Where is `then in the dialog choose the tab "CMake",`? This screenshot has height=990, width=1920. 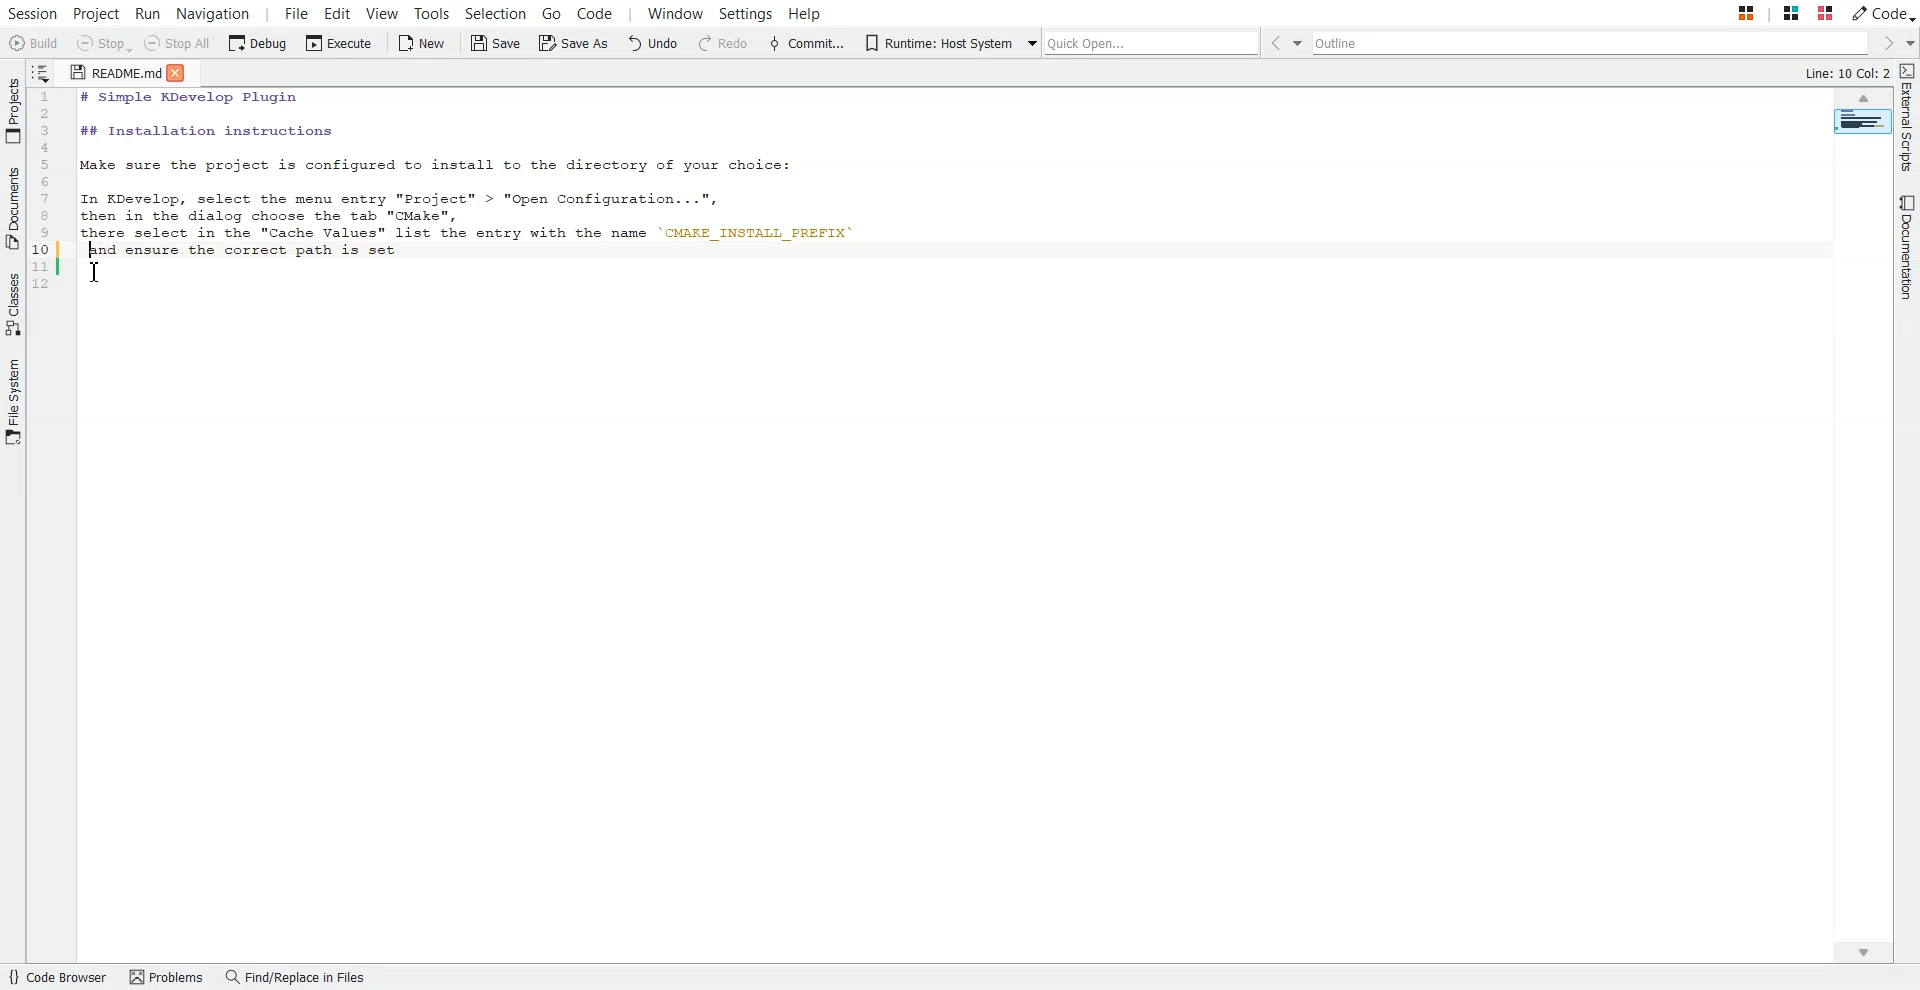
then in the dialog choose the tab "CMake", is located at coordinates (282, 216).